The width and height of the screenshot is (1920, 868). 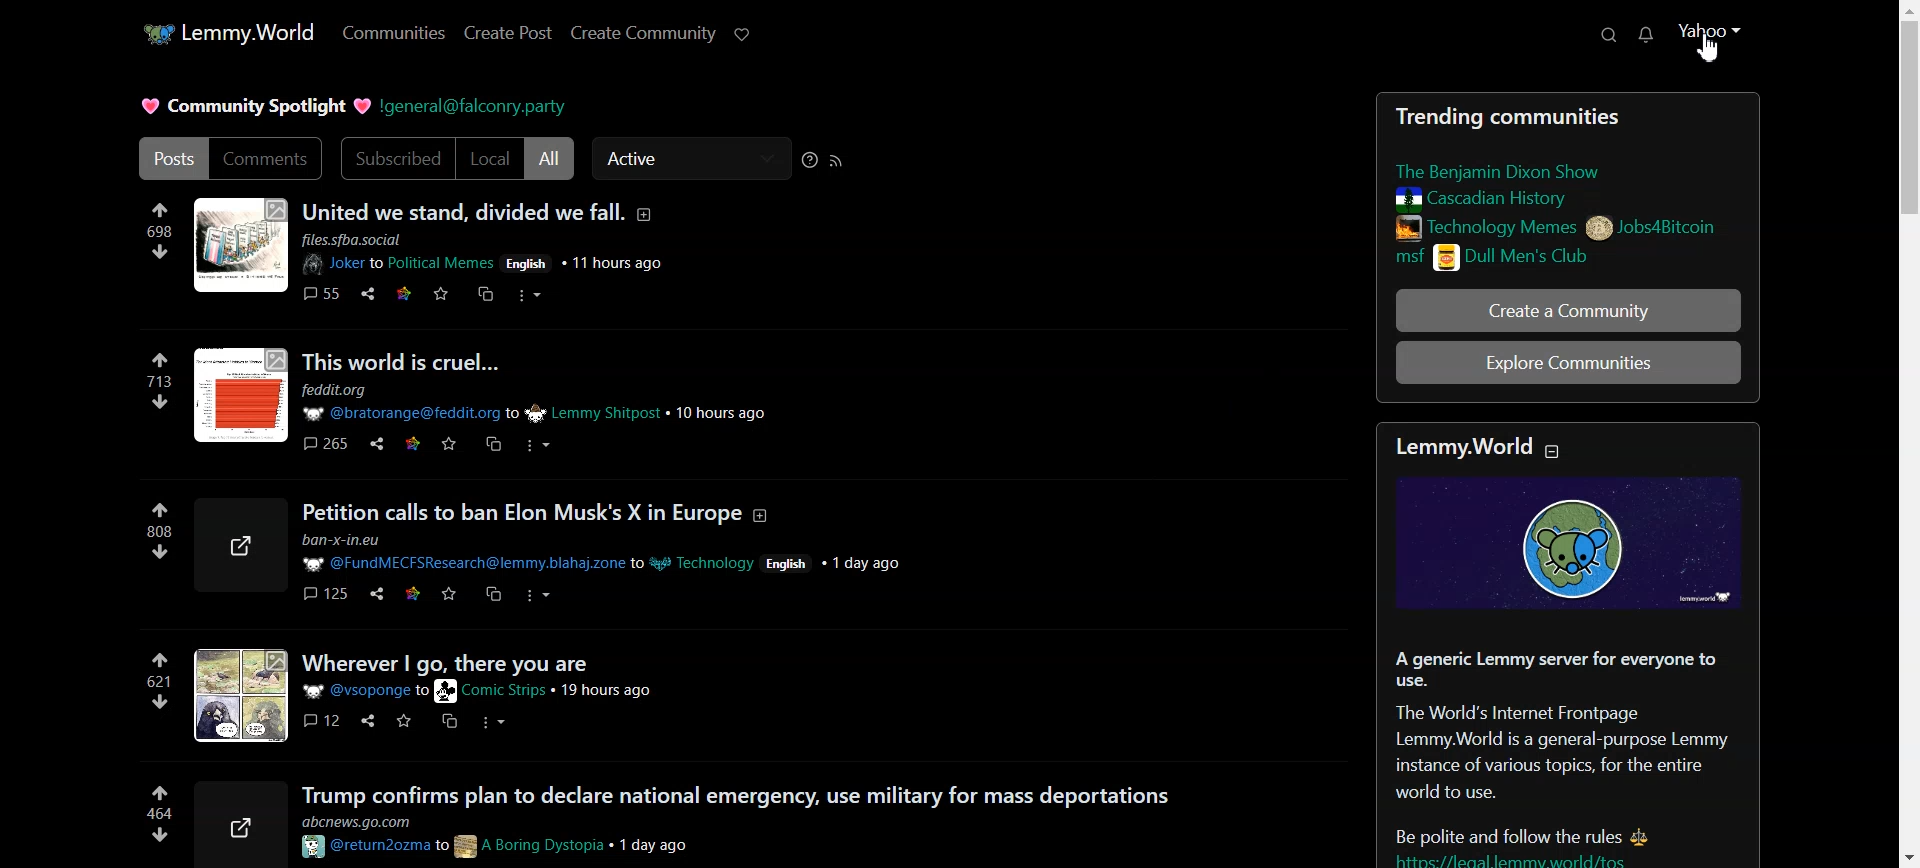 I want to click on , so click(x=541, y=446).